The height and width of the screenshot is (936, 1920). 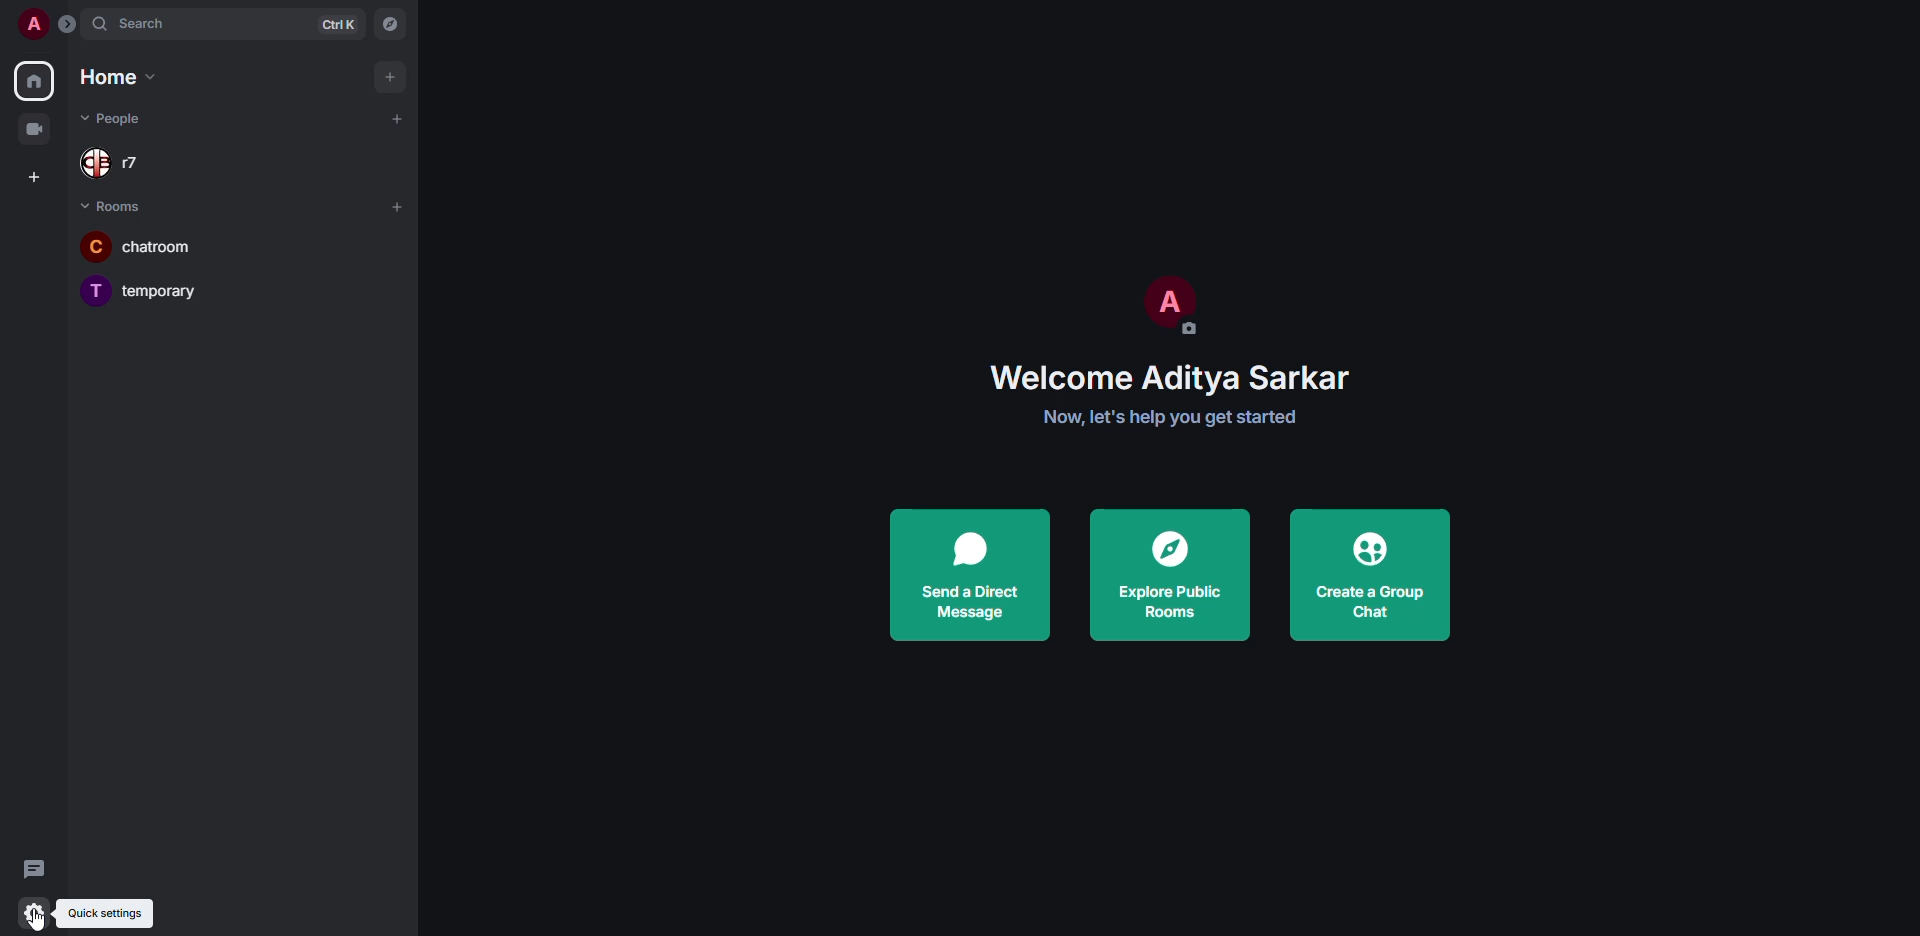 I want to click on profile, so click(x=36, y=24).